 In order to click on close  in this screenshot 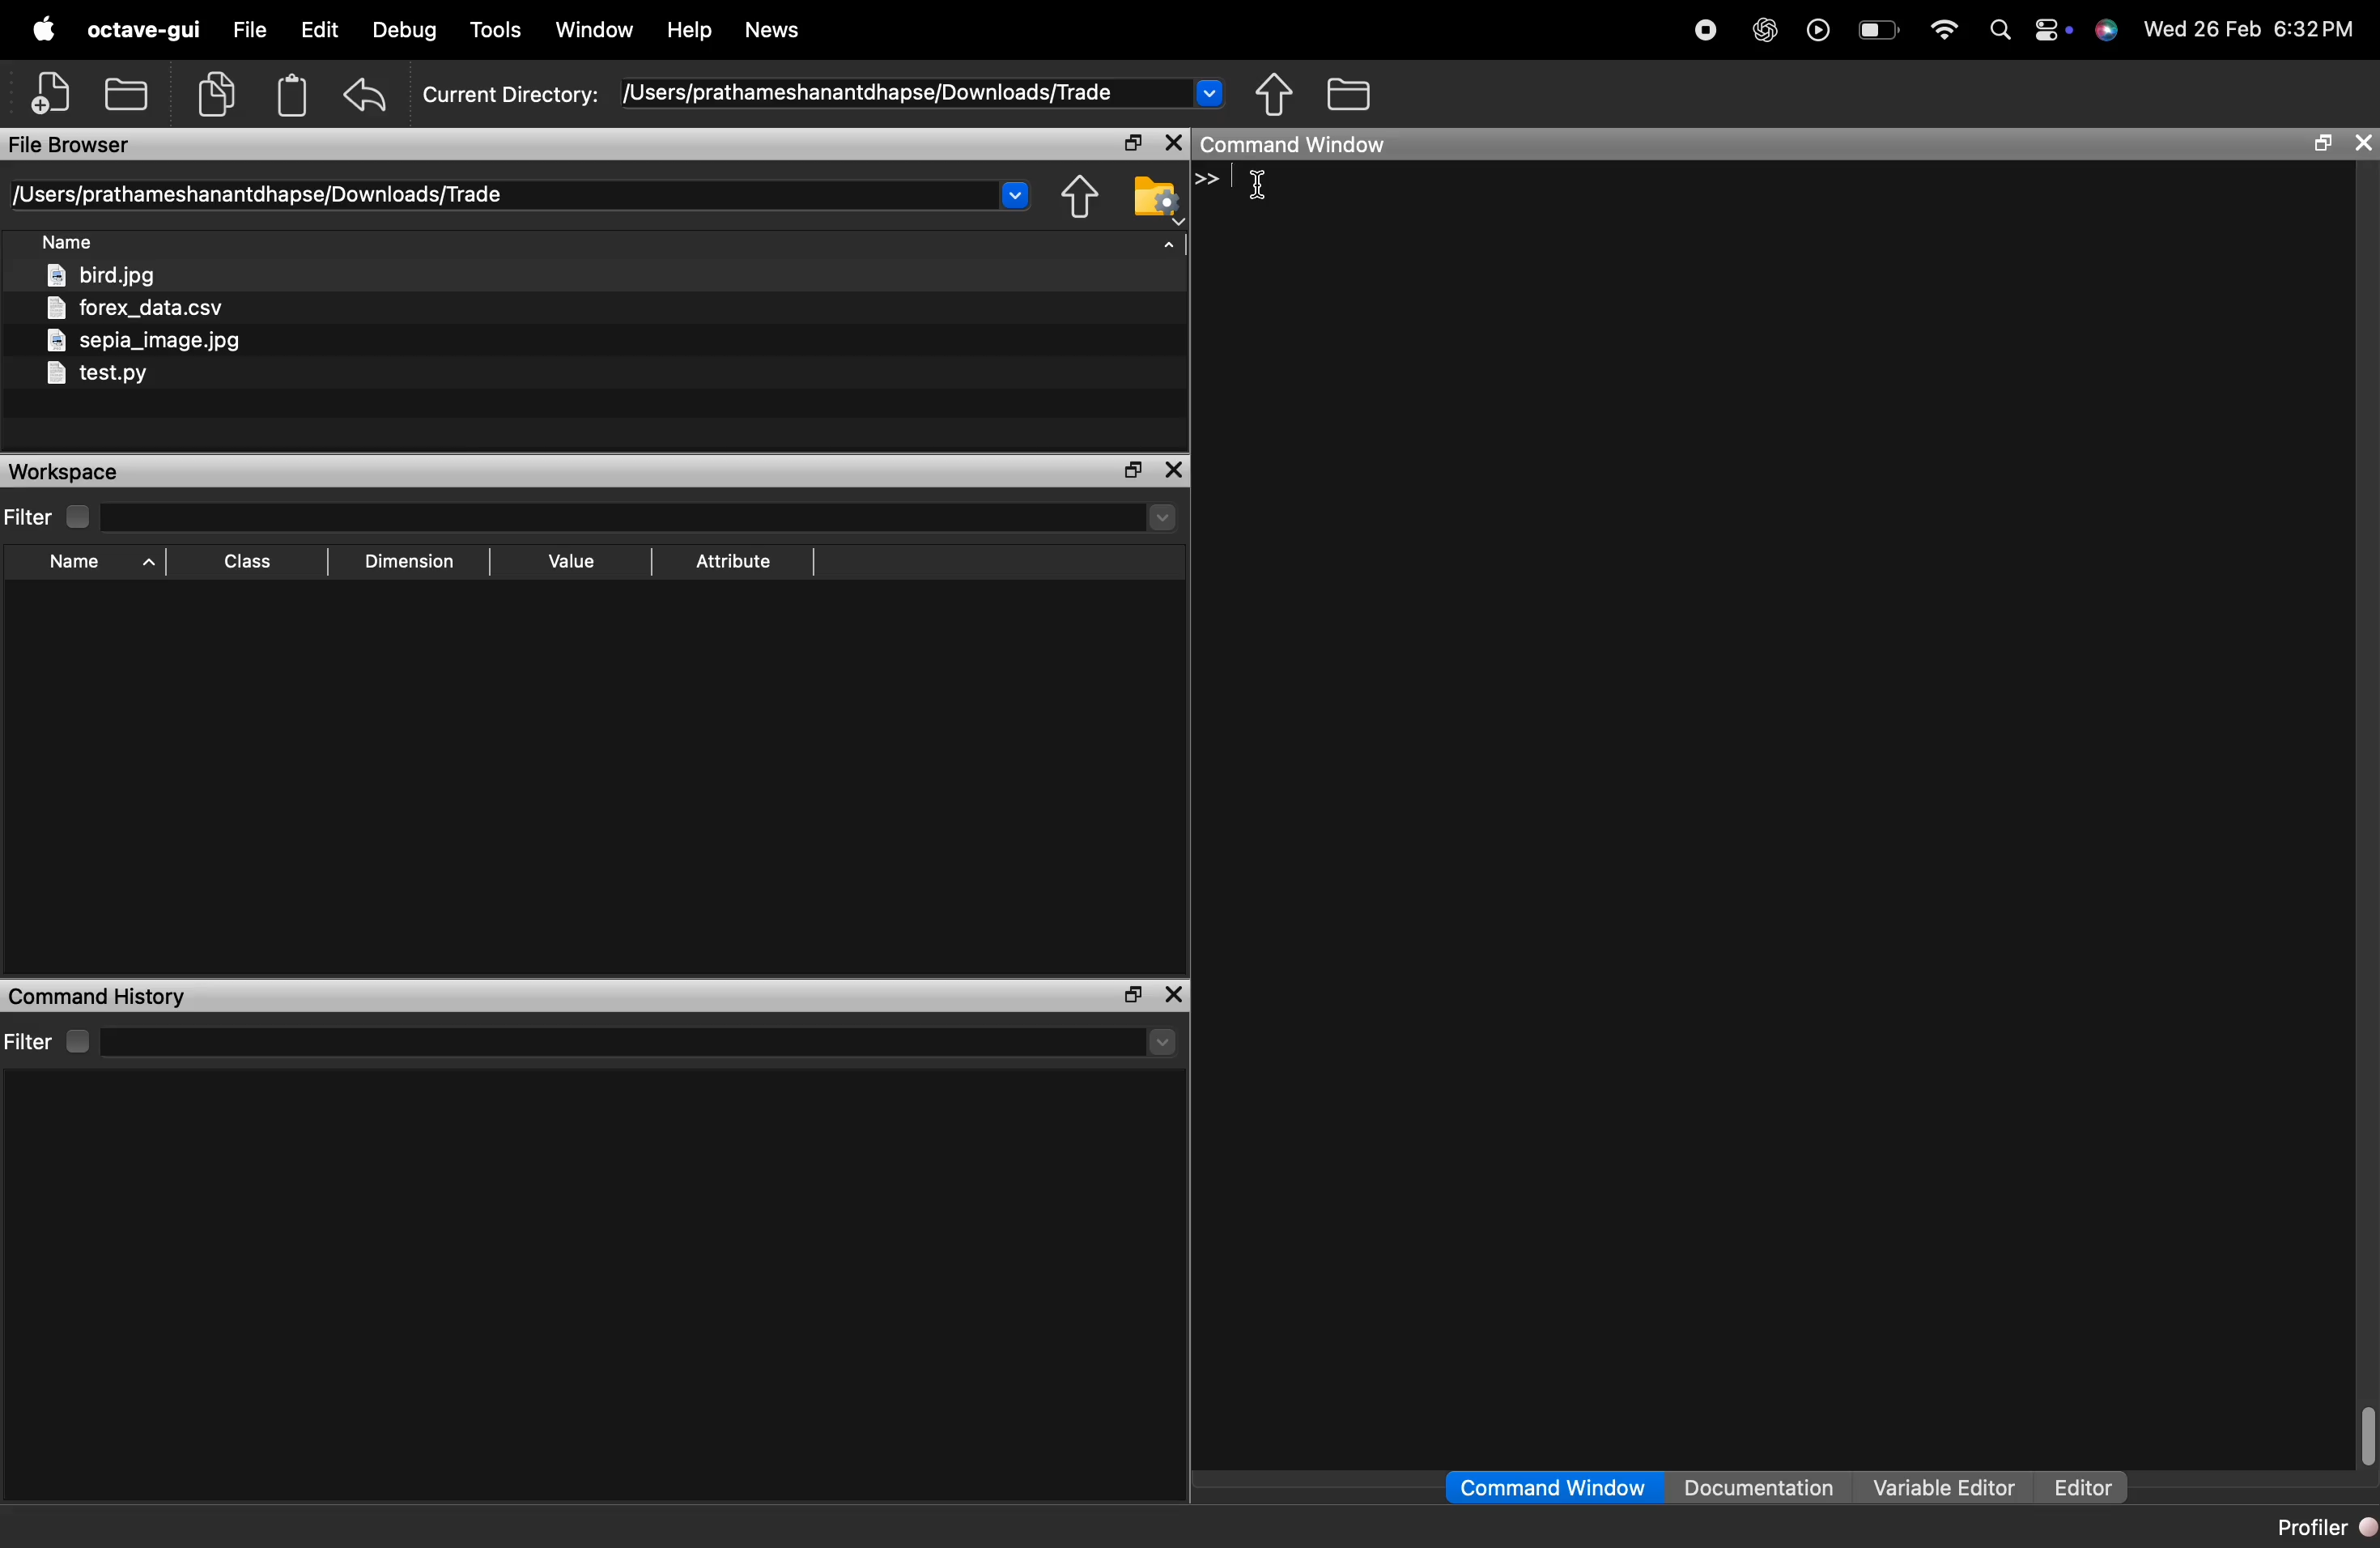, I will do `click(1175, 995)`.